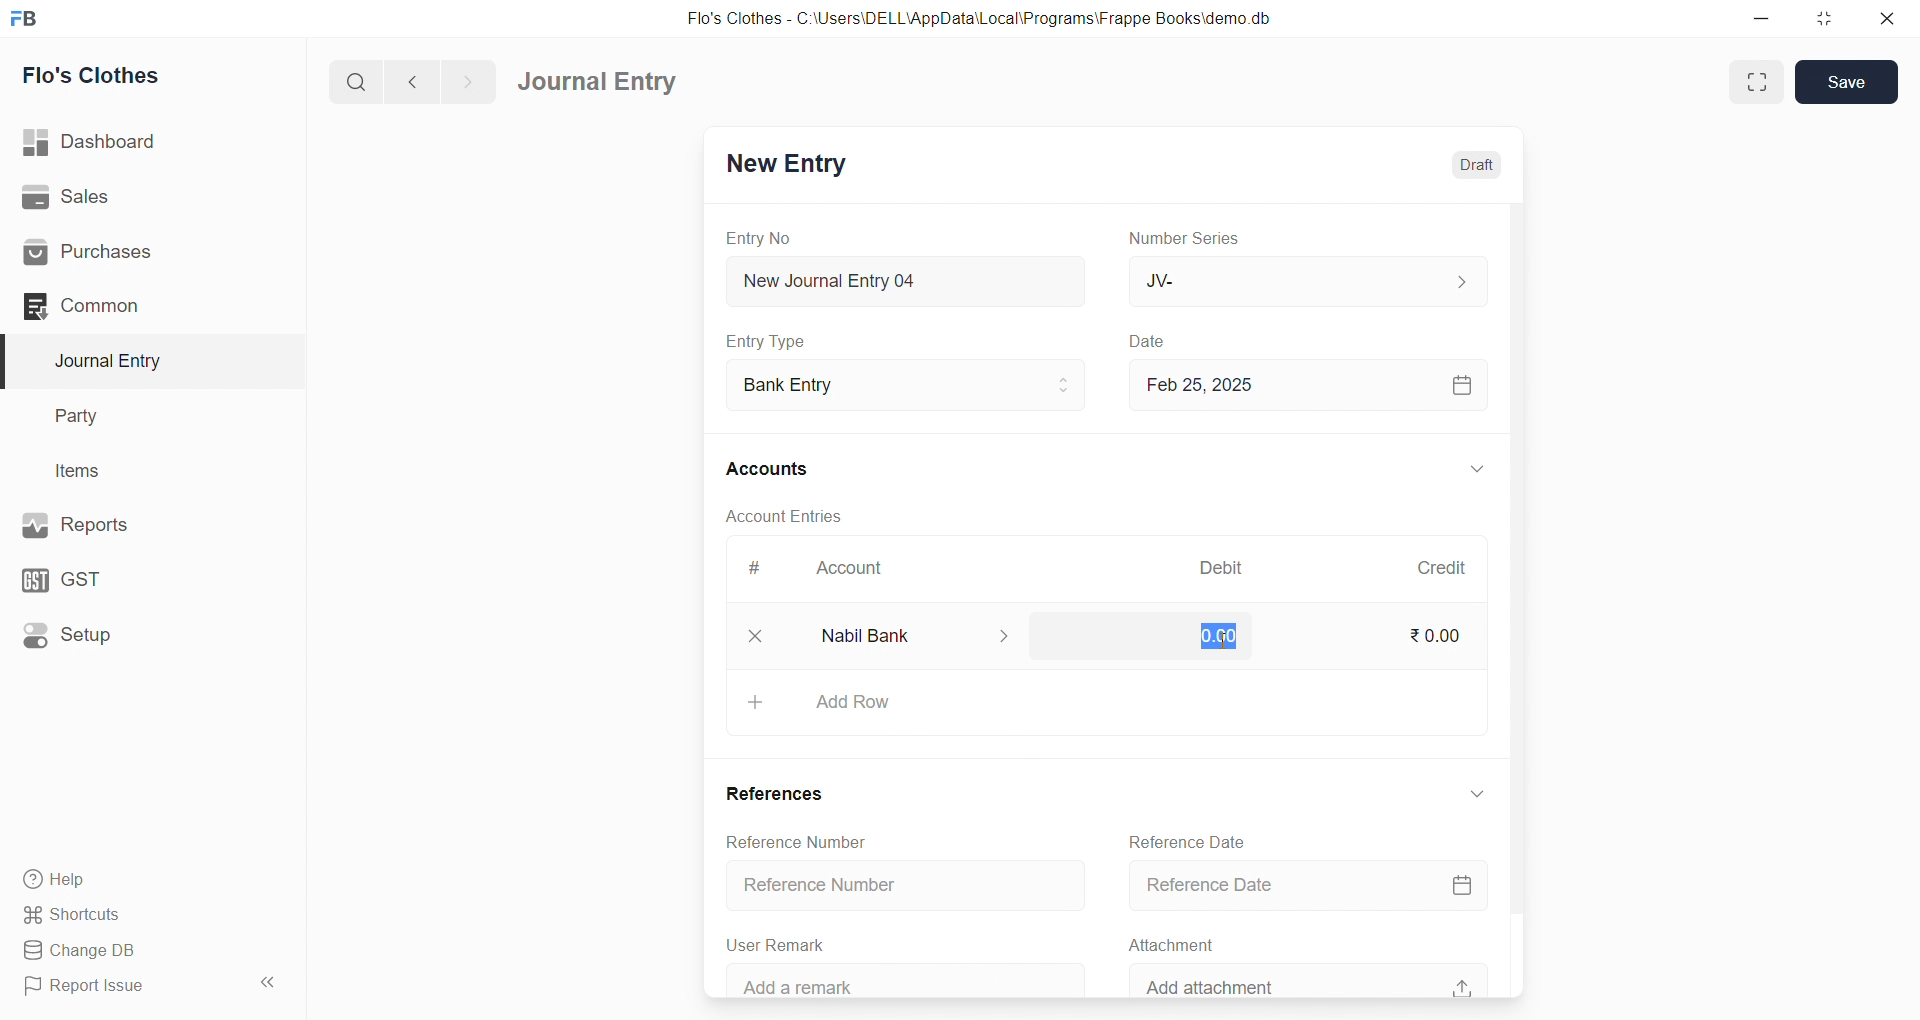 The height and width of the screenshot is (1020, 1920). What do you see at coordinates (143, 76) in the screenshot?
I see `Flo's Clothes` at bounding box center [143, 76].